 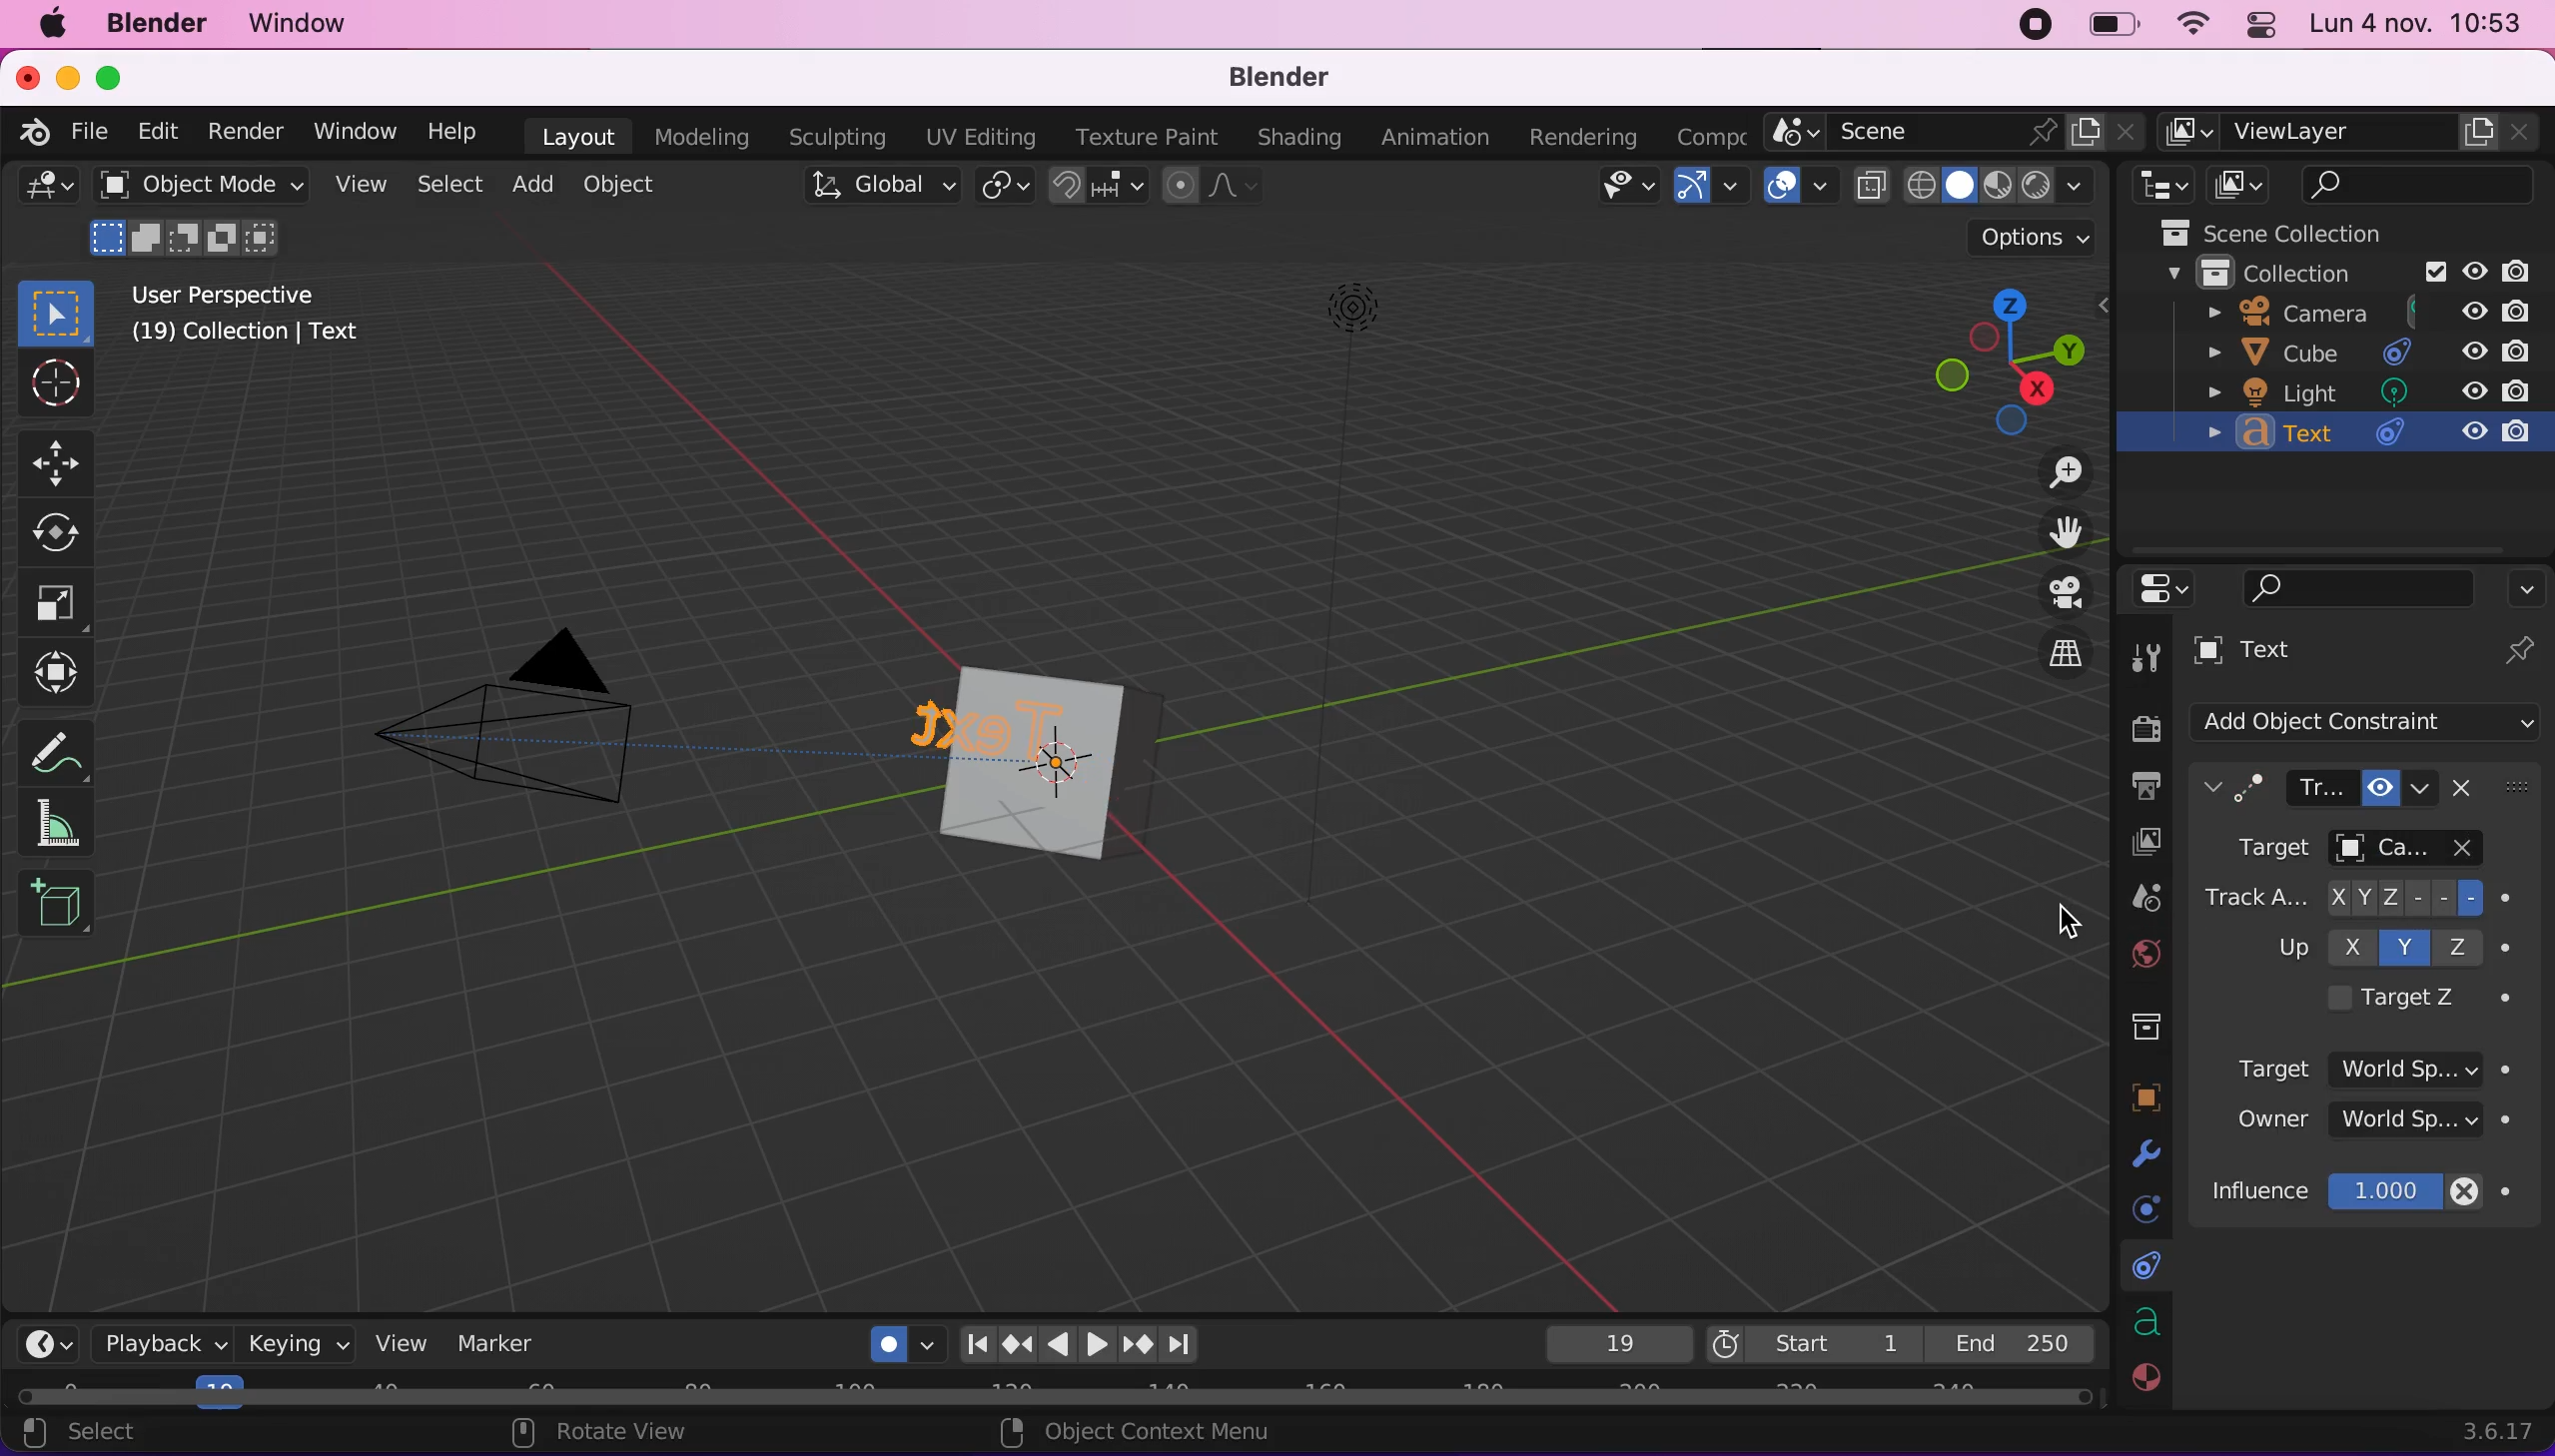 I want to click on blender, so click(x=32, y=133).